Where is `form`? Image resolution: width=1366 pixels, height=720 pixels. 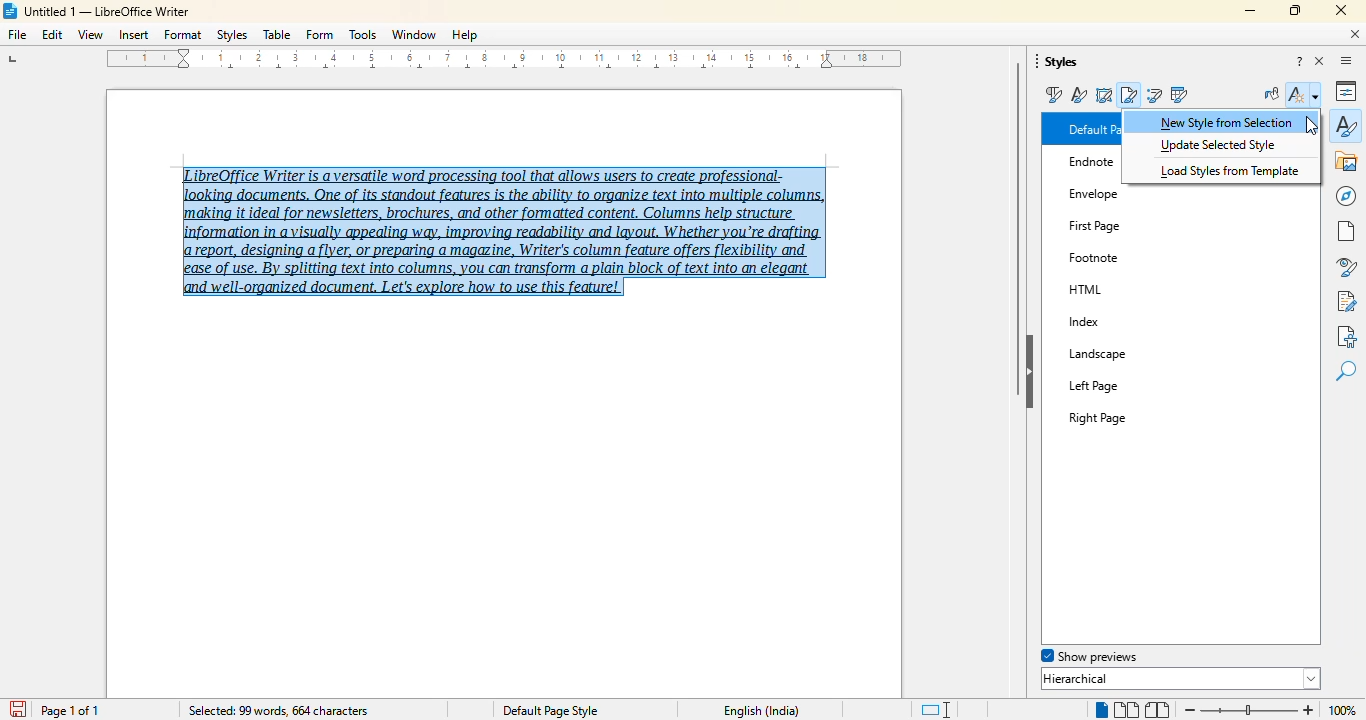 form is located at coordinates (320, 34).